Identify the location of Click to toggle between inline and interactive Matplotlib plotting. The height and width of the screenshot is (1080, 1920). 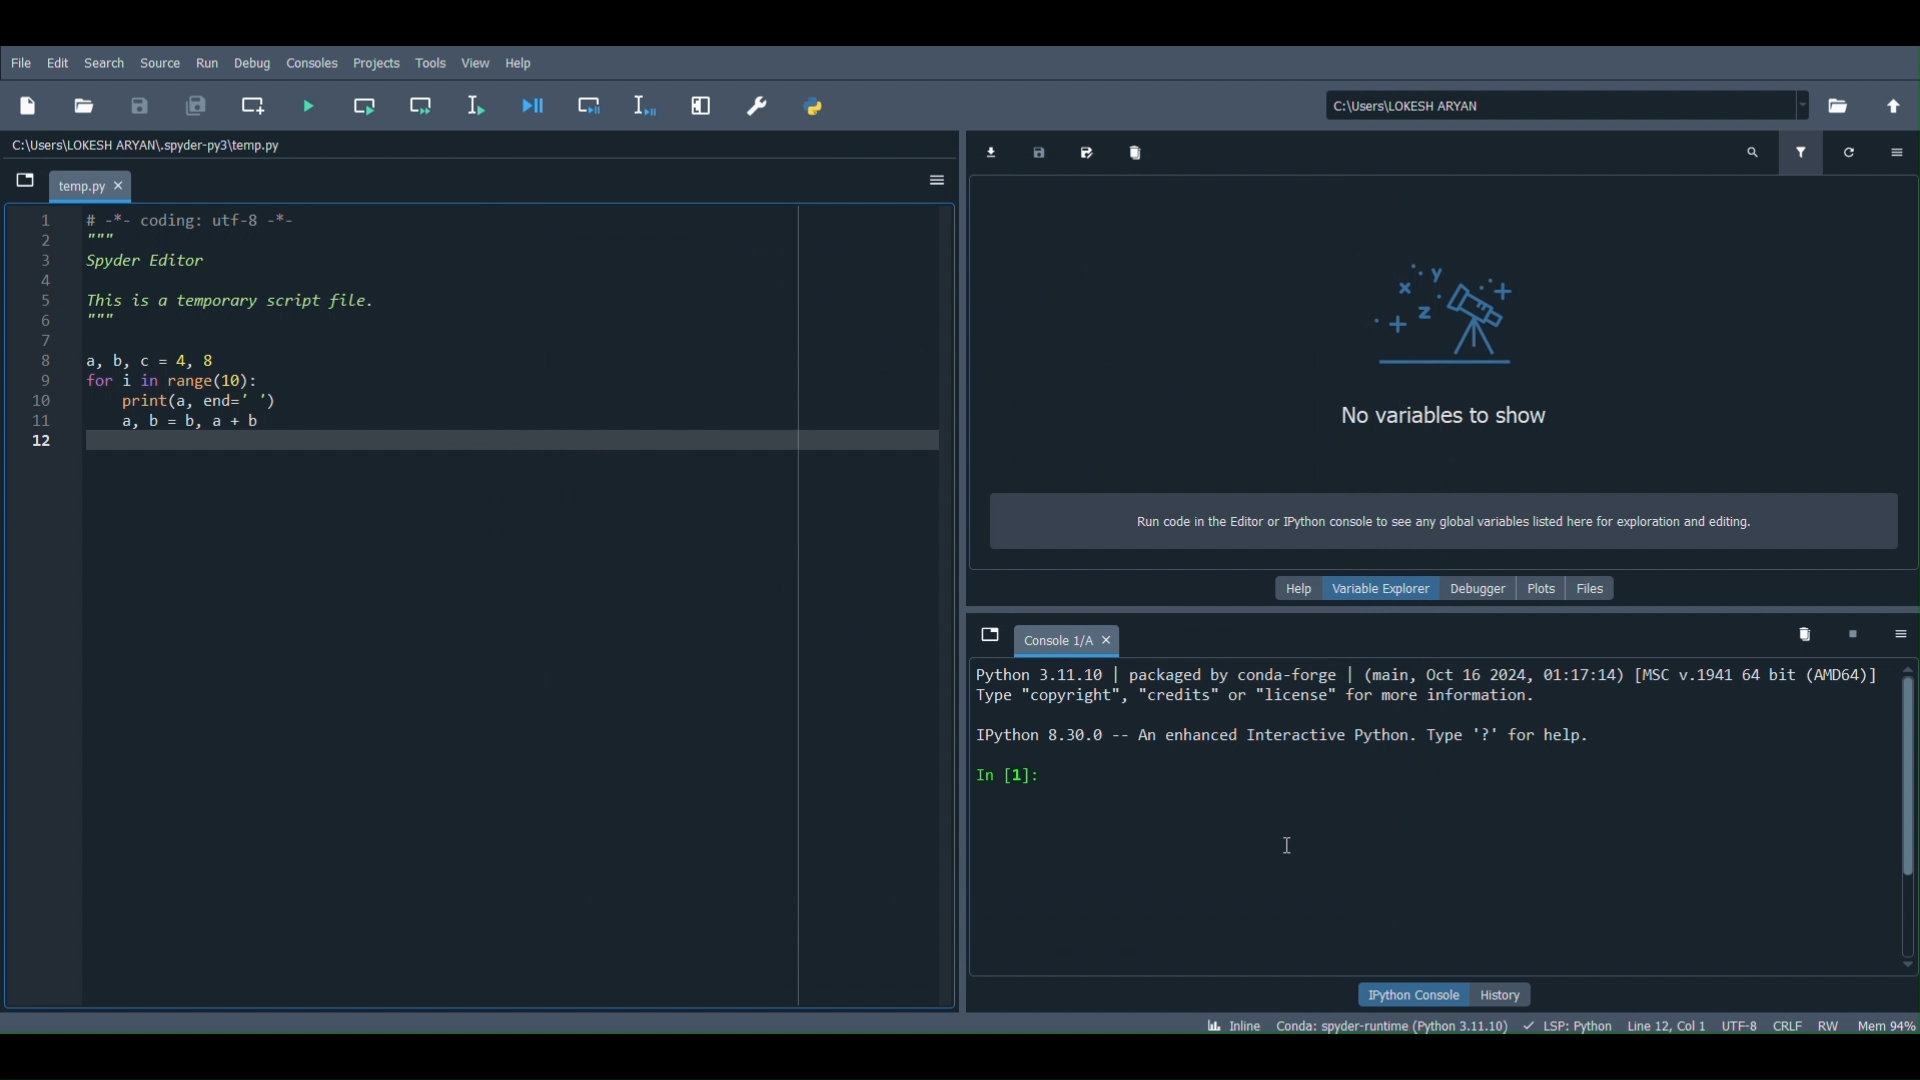
(1237, 1020).